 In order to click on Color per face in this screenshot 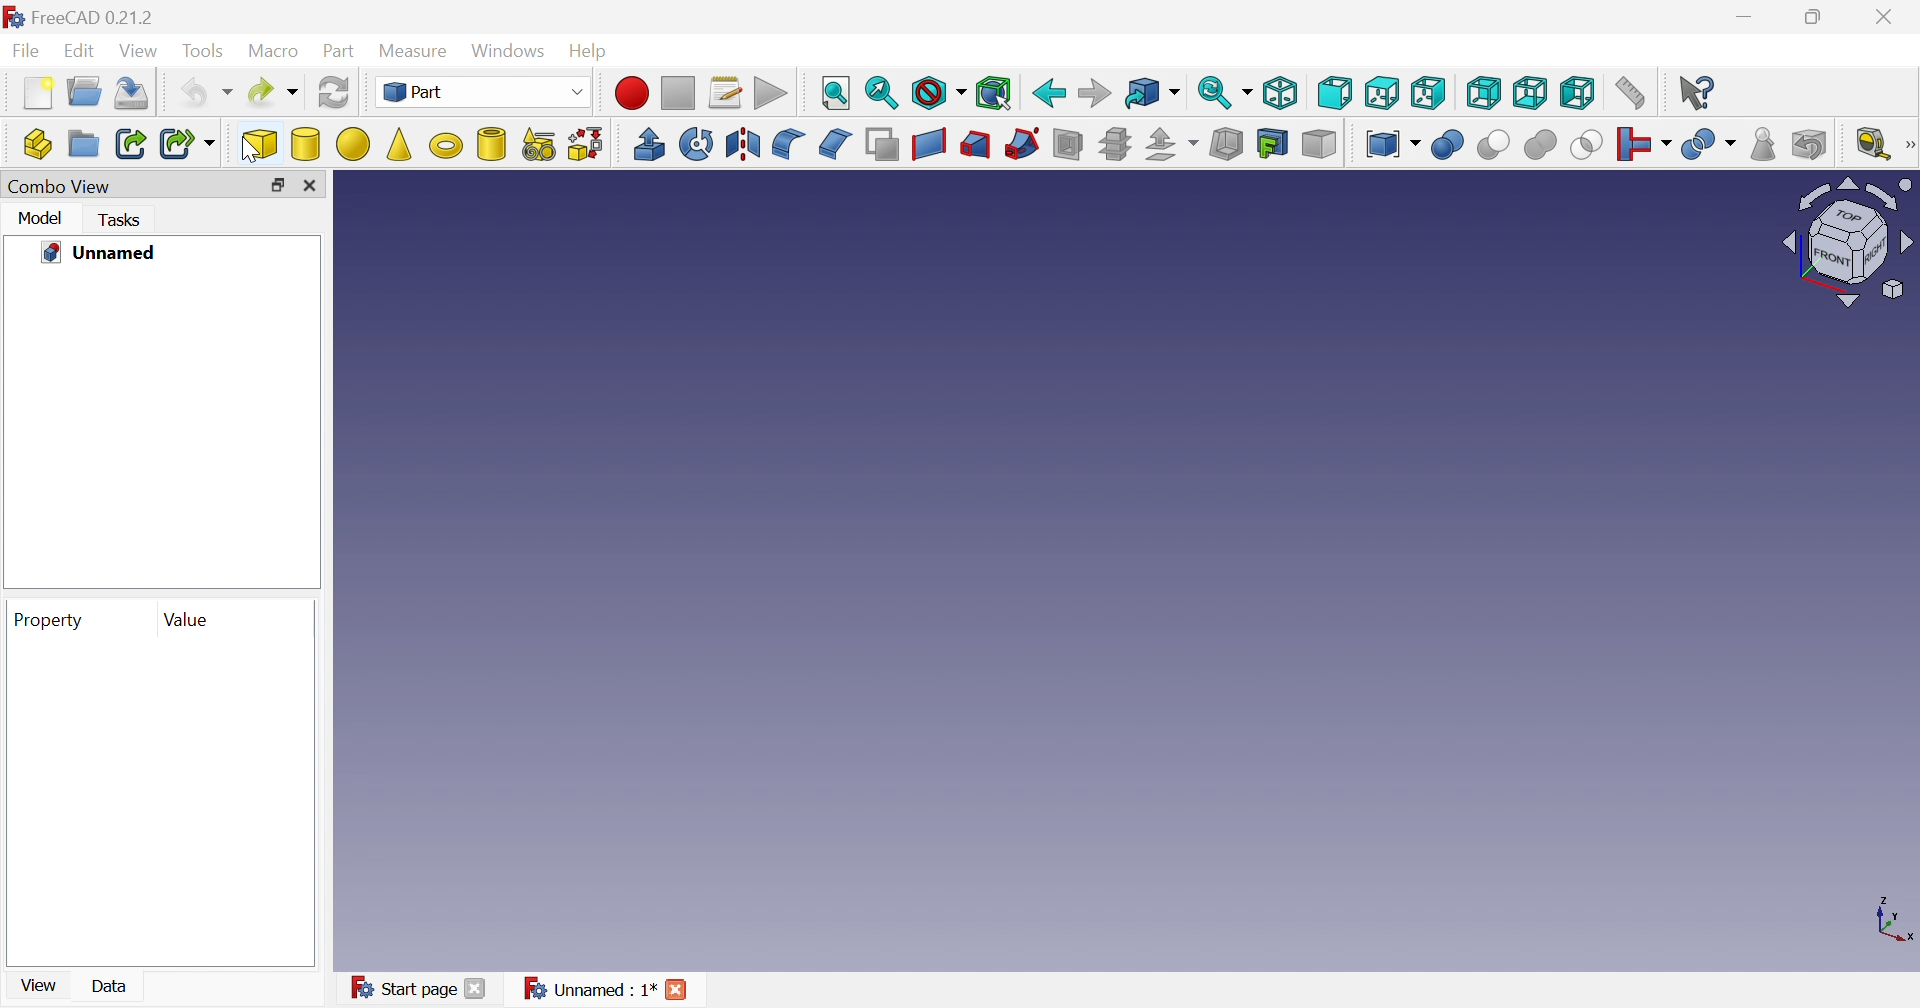, I will do `click(1320, 144)`.